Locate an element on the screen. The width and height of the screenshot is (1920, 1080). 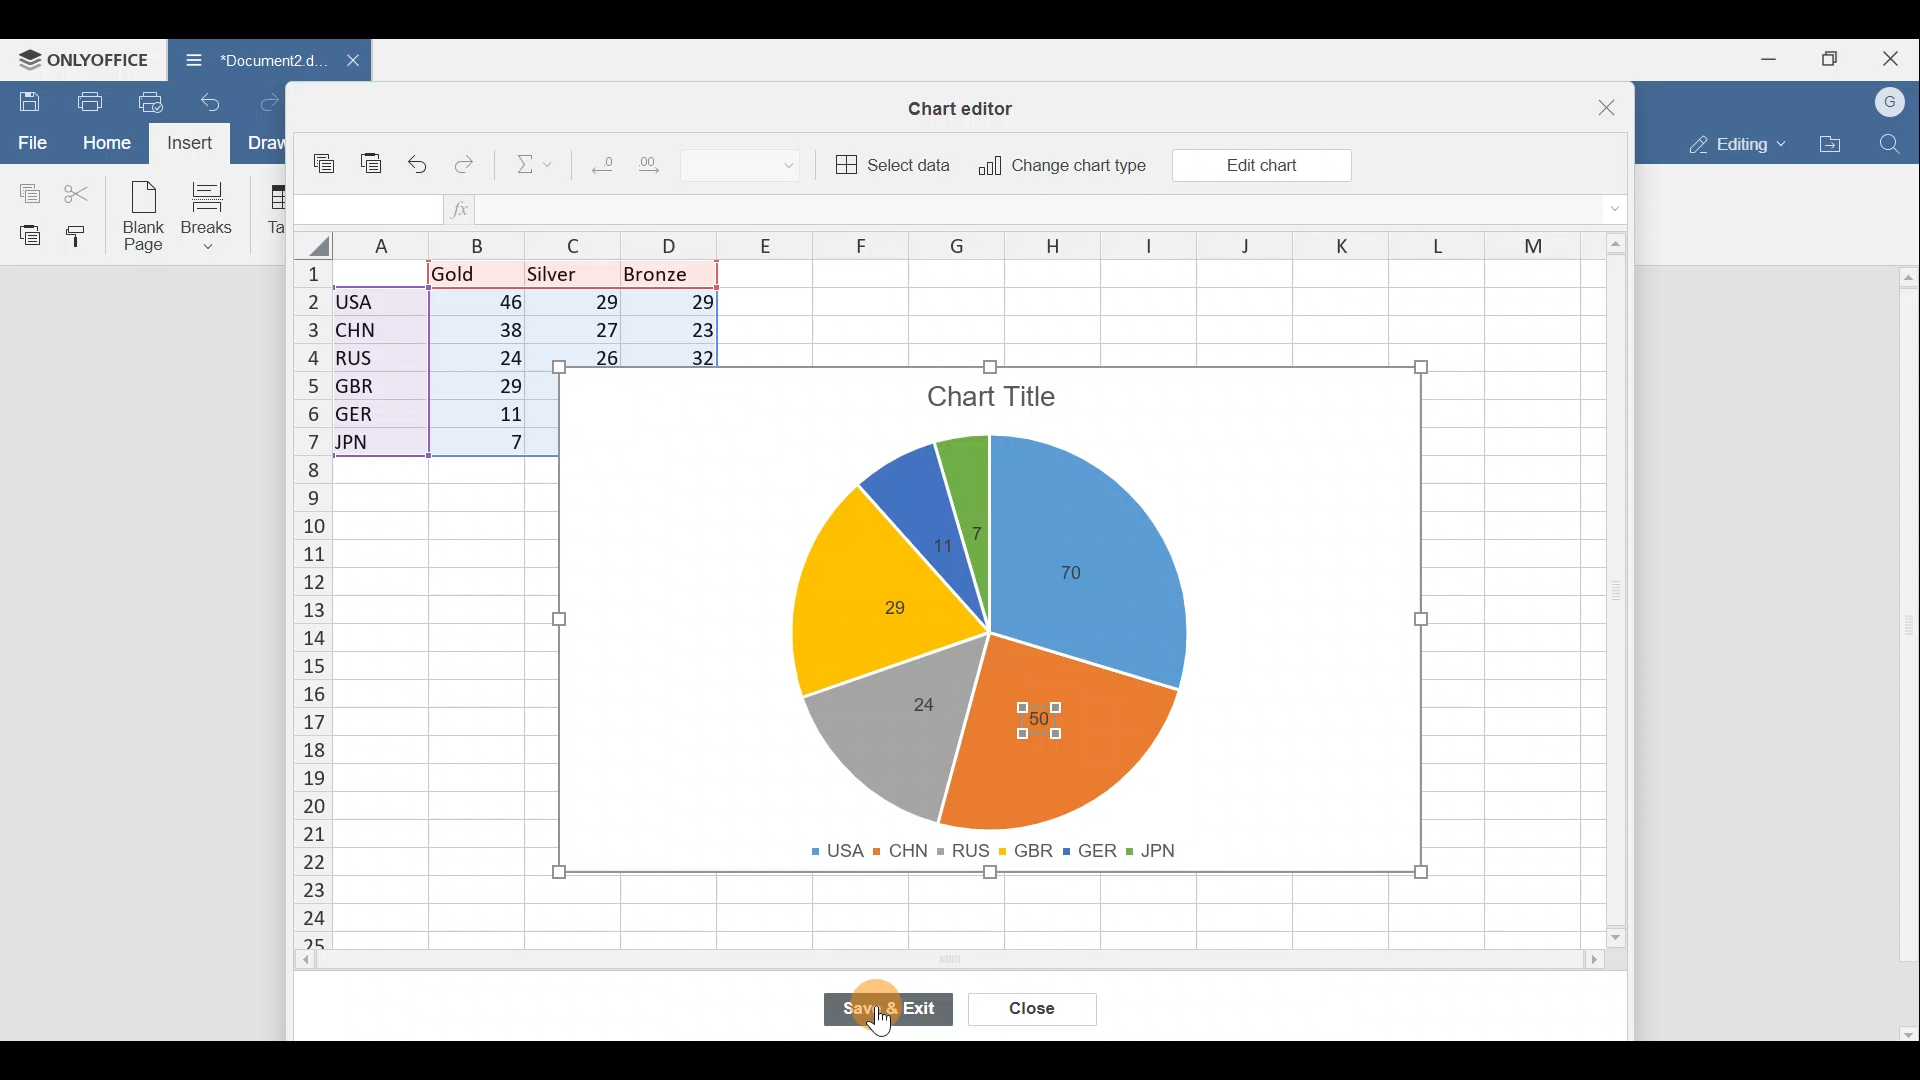
Cell name is located at coordinates (365, 210).